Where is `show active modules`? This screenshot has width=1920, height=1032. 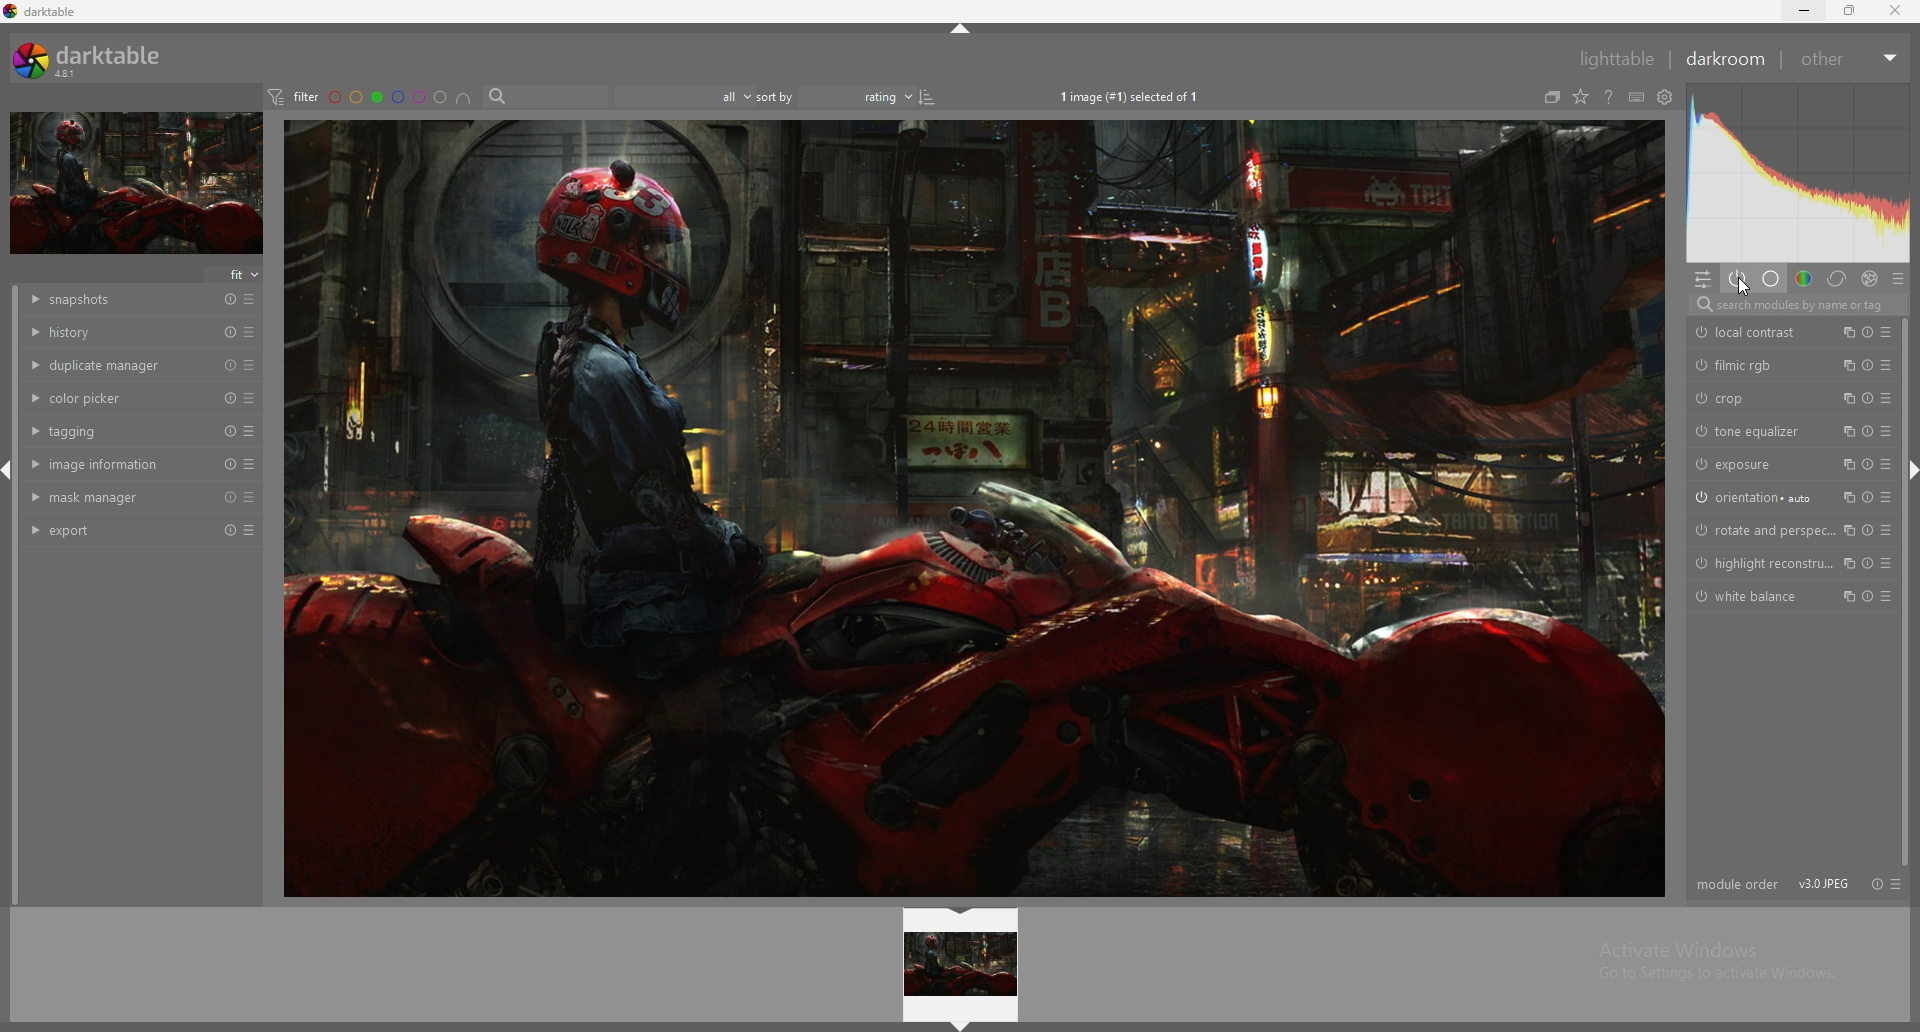
show active modules is located at coordinates (1735, 278).